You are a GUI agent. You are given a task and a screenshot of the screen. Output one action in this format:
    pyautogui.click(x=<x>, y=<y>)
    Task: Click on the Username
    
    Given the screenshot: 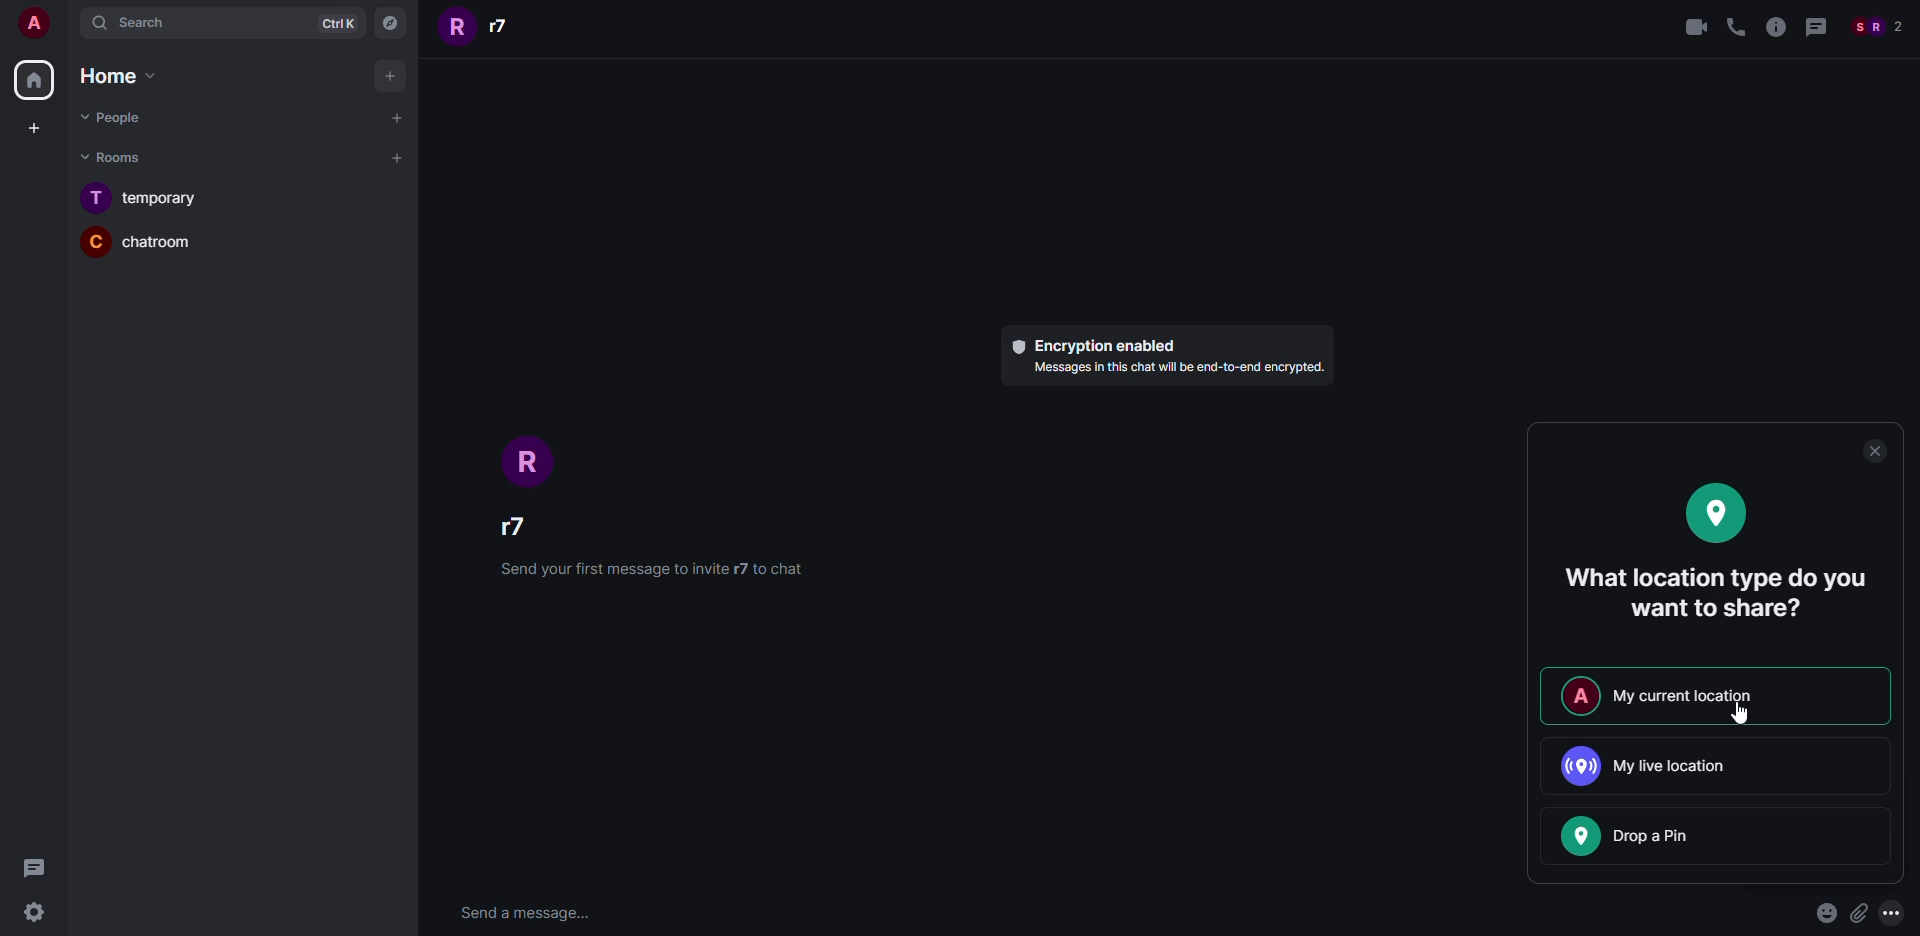 What is the action you would take?
    pyautogui.click(x=529, y=524)
    